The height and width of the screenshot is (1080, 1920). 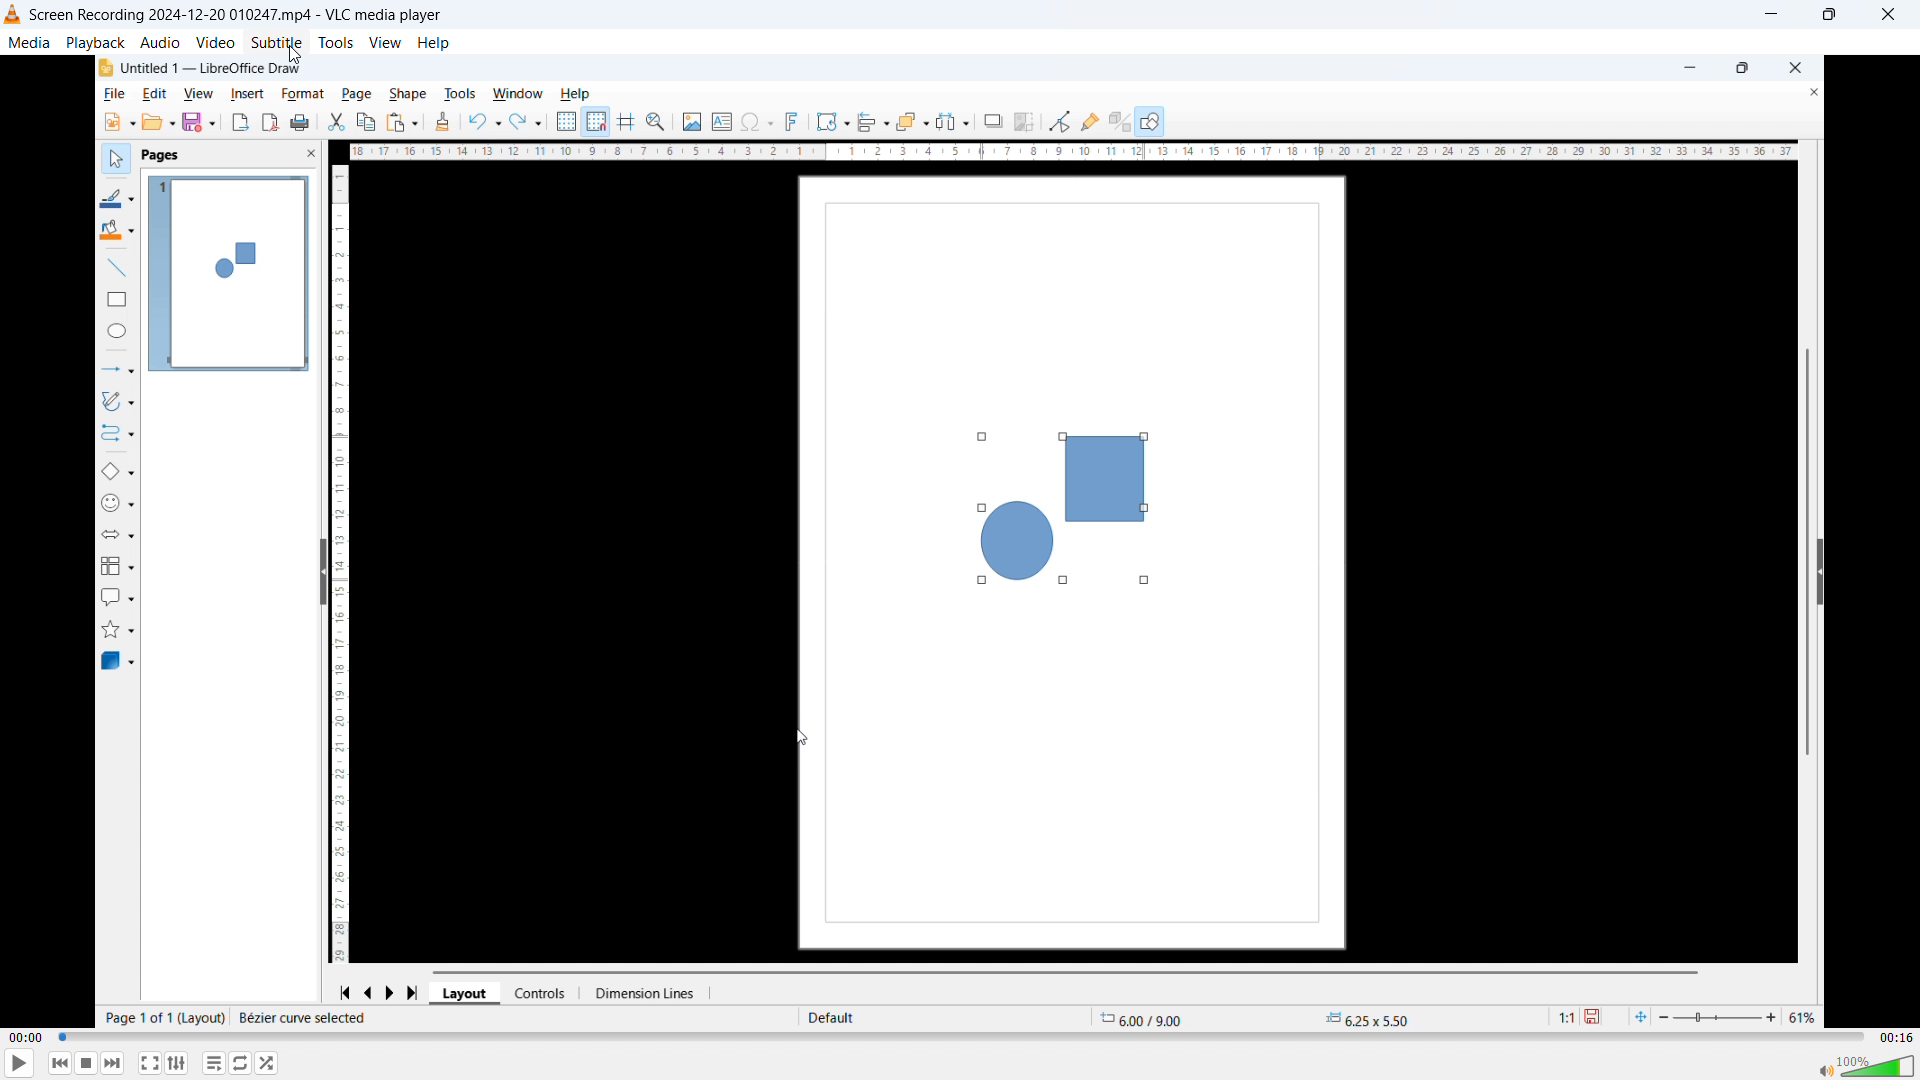 I want to click on Layout, so click(x=467, y=993).